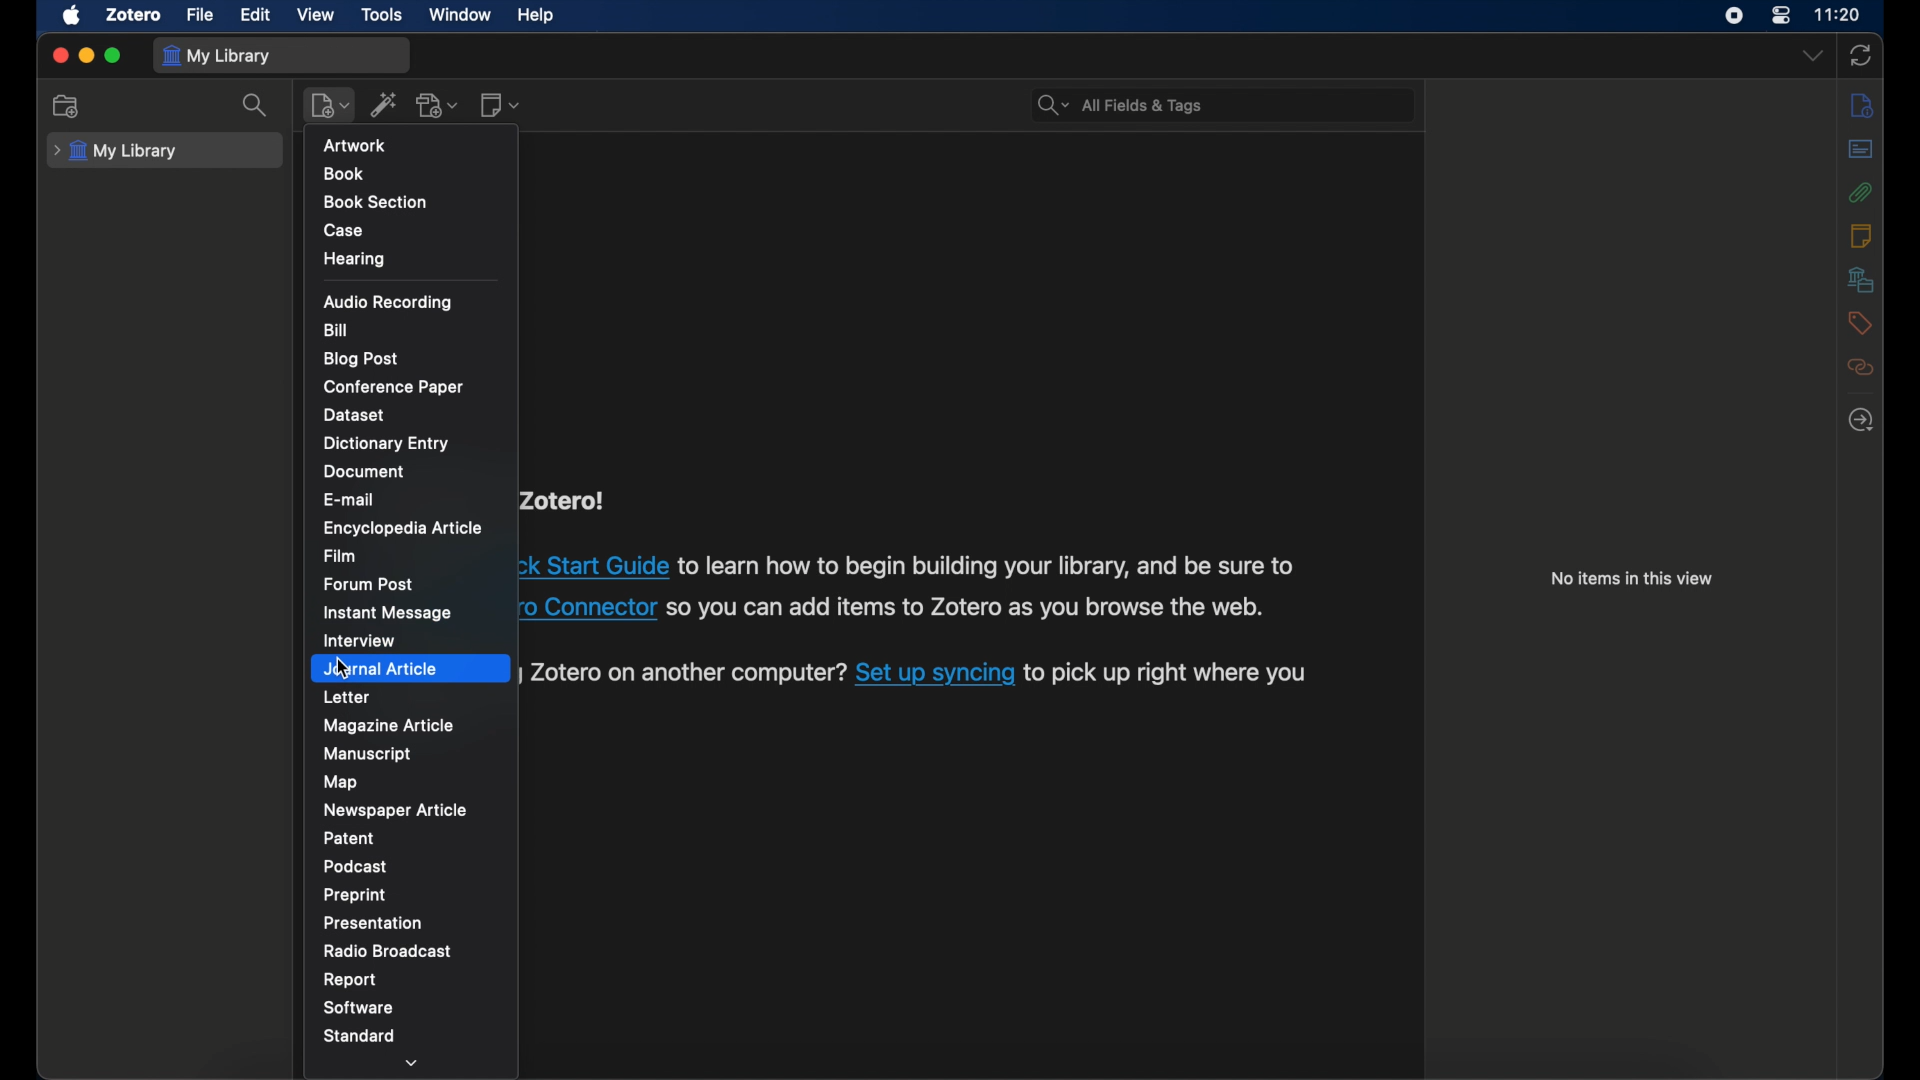 This screenshot has height=1080, width=1920. What do you see at coordinates (358, 145) in the screenshot?
I see `artwork` at bounding box center [358, 145].